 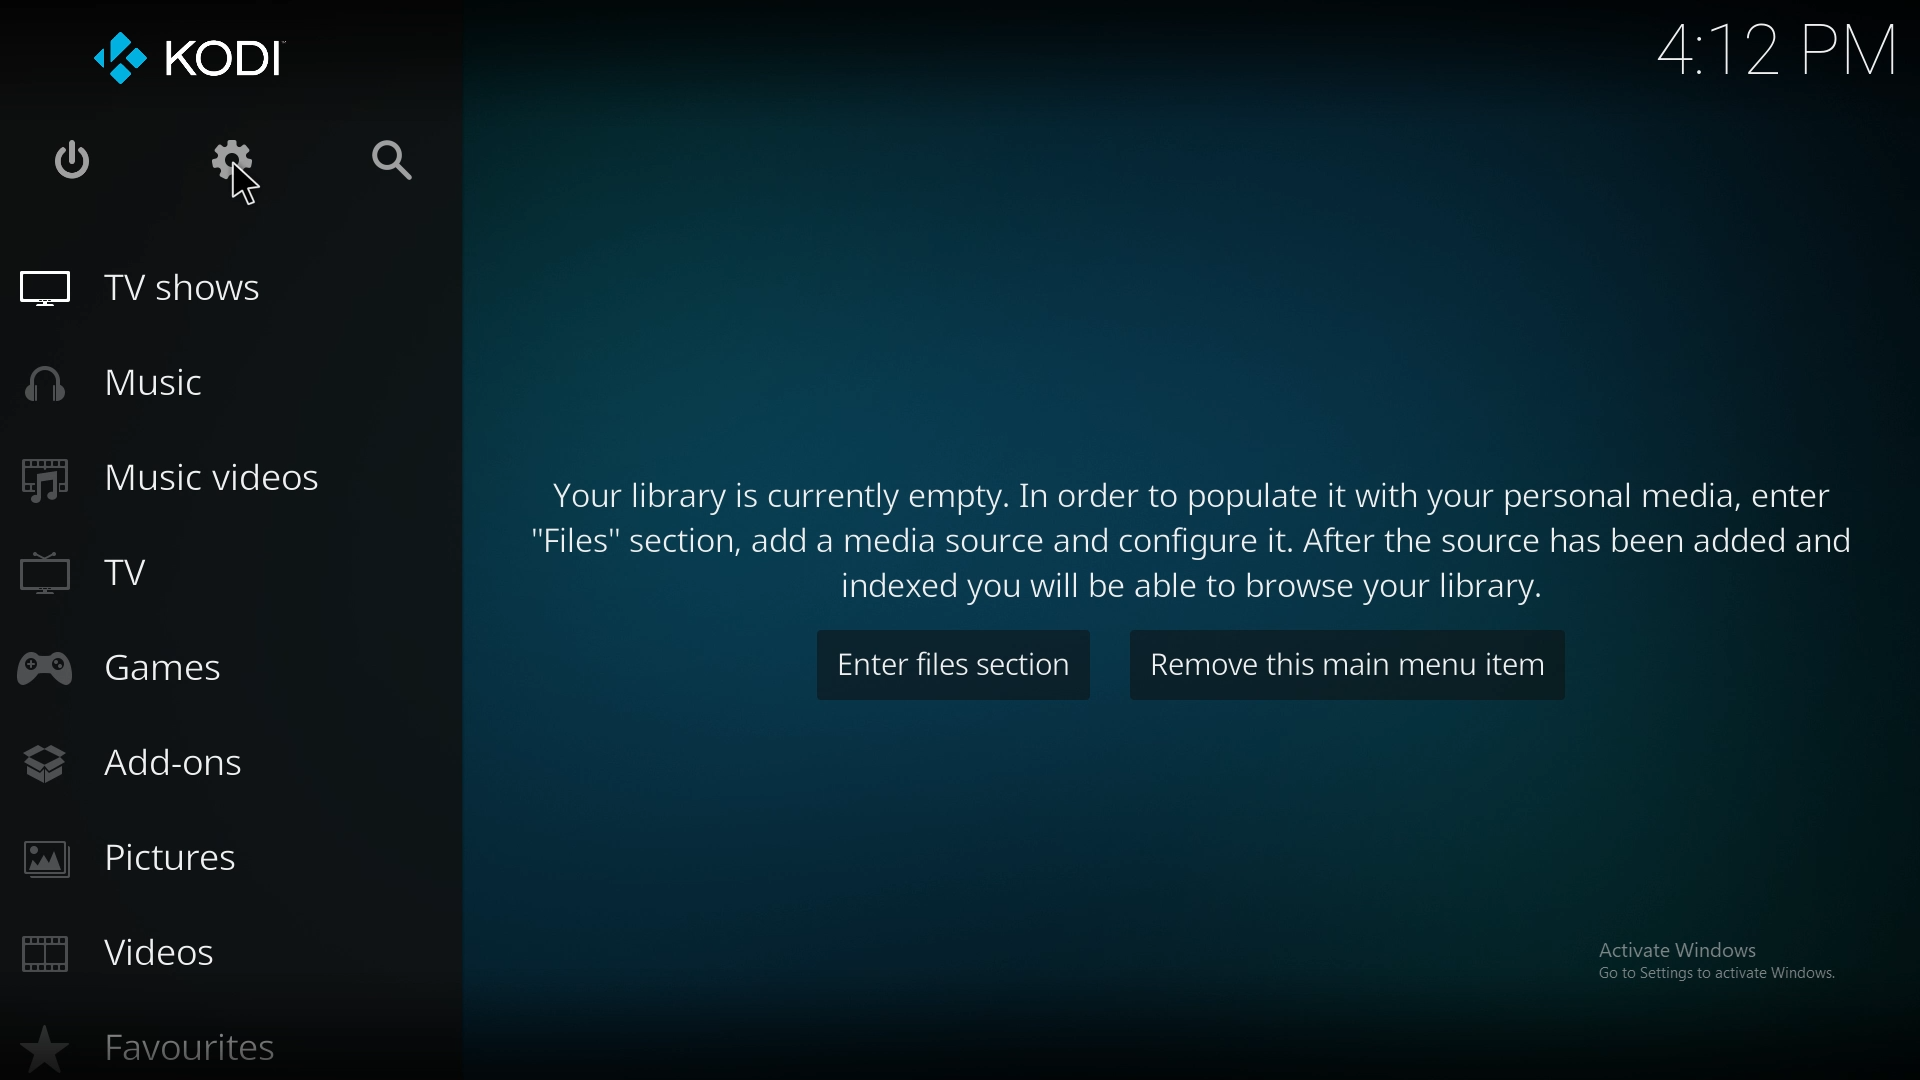 What do you see at coordinates (139, 380) in the screenshot?
I see `music` at bounding box center [139, 380].